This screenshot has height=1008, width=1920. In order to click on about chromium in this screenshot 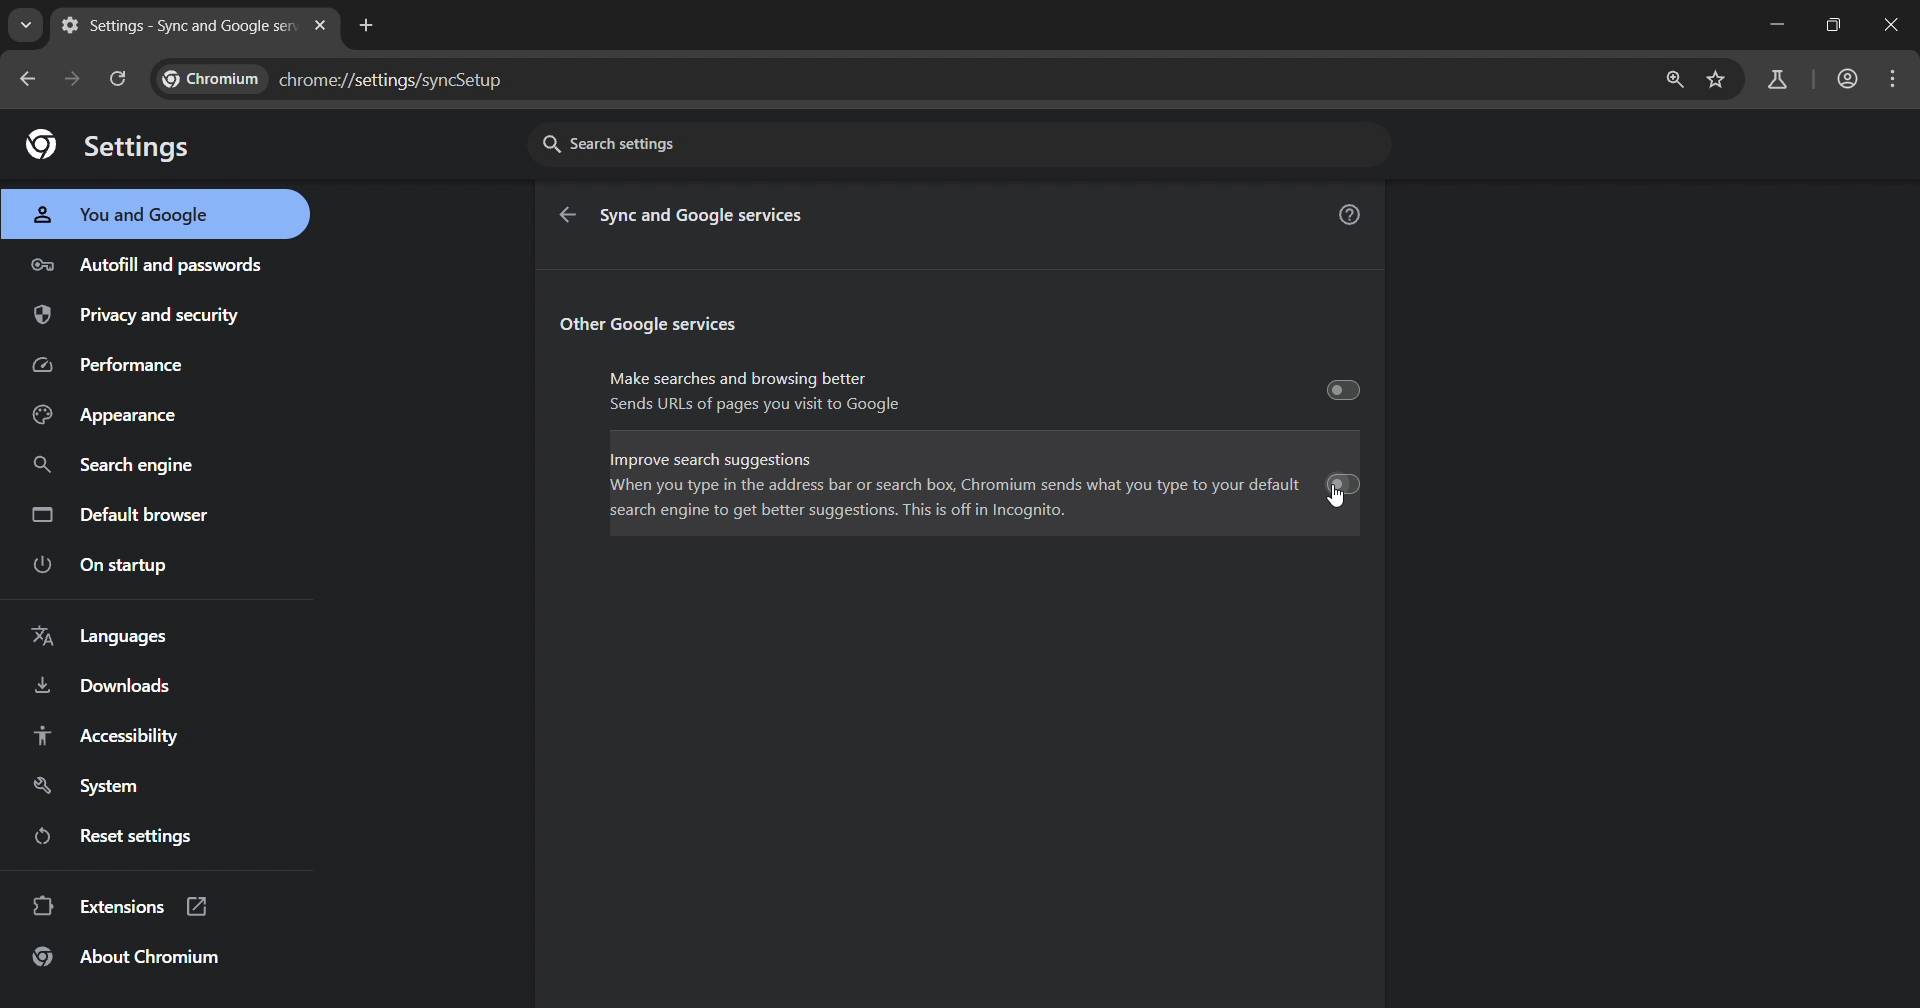, I will do `click(131, 958)`.